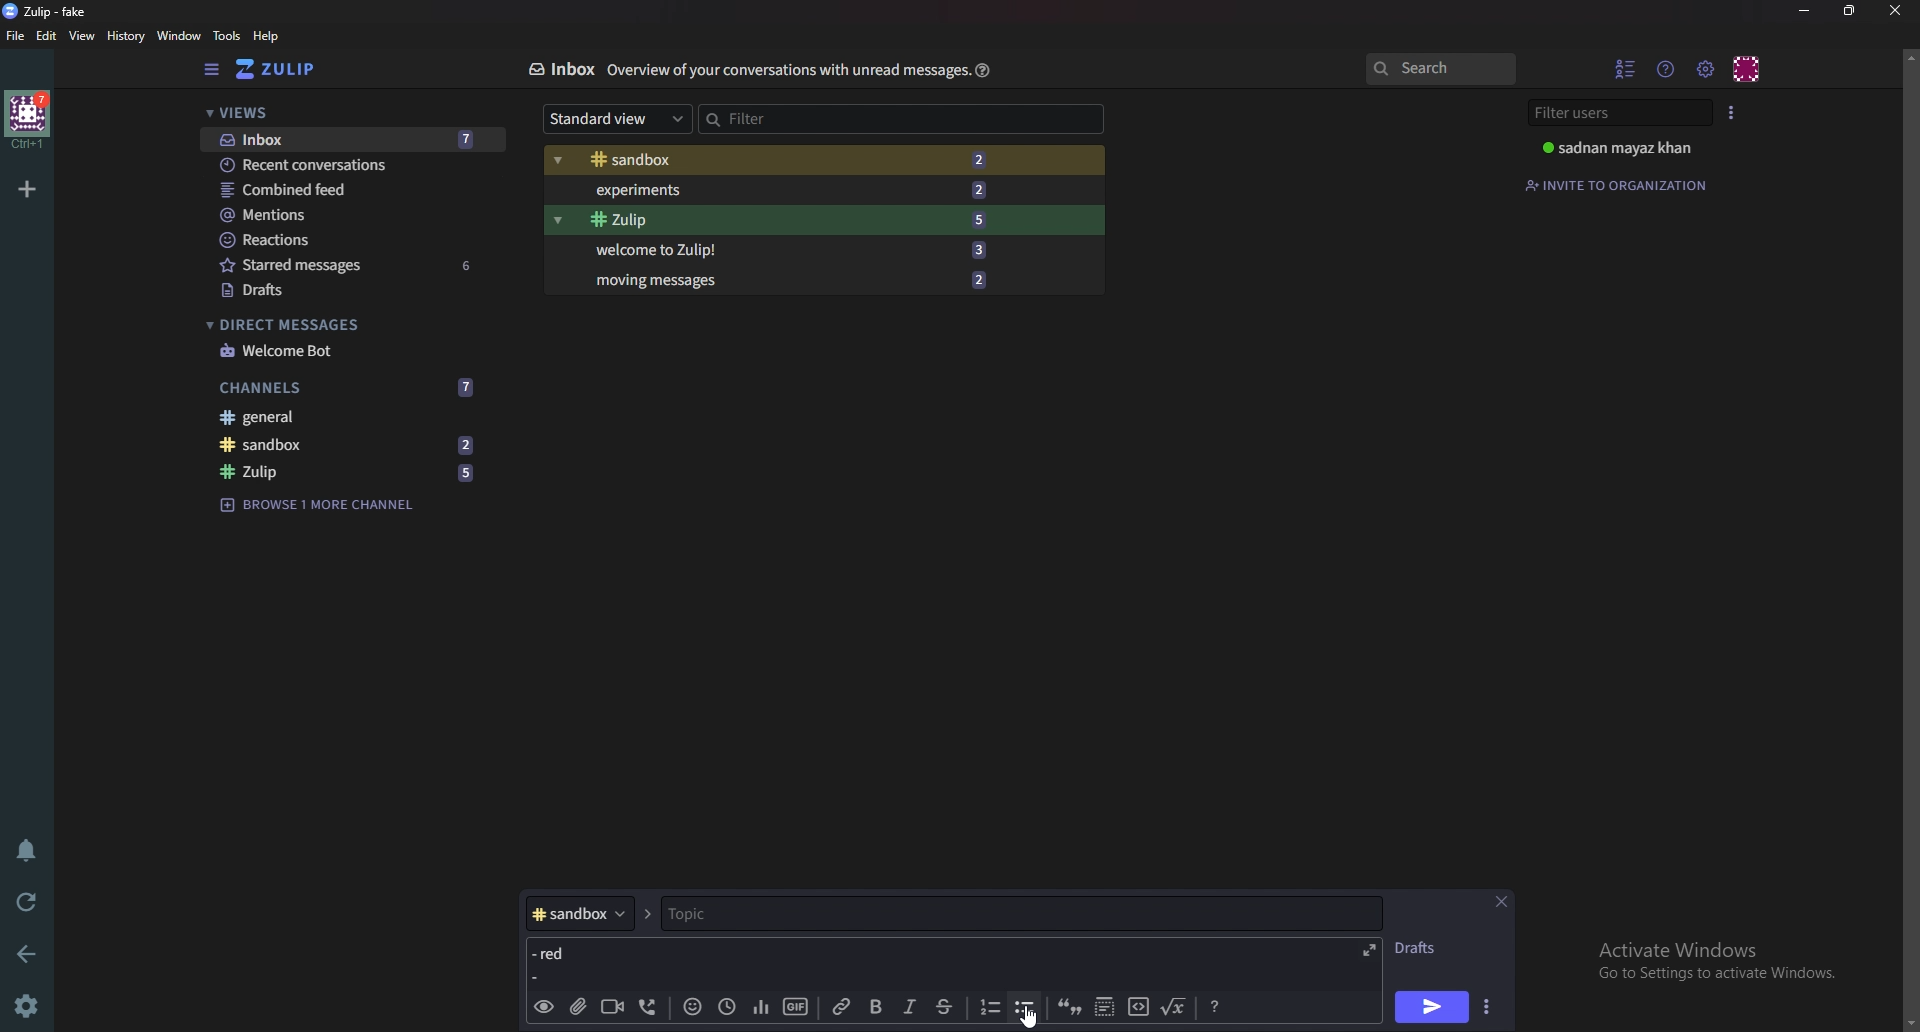 This screenshot has width=1920, height=1032. I want to click on Drafts, so click(1422, 948).